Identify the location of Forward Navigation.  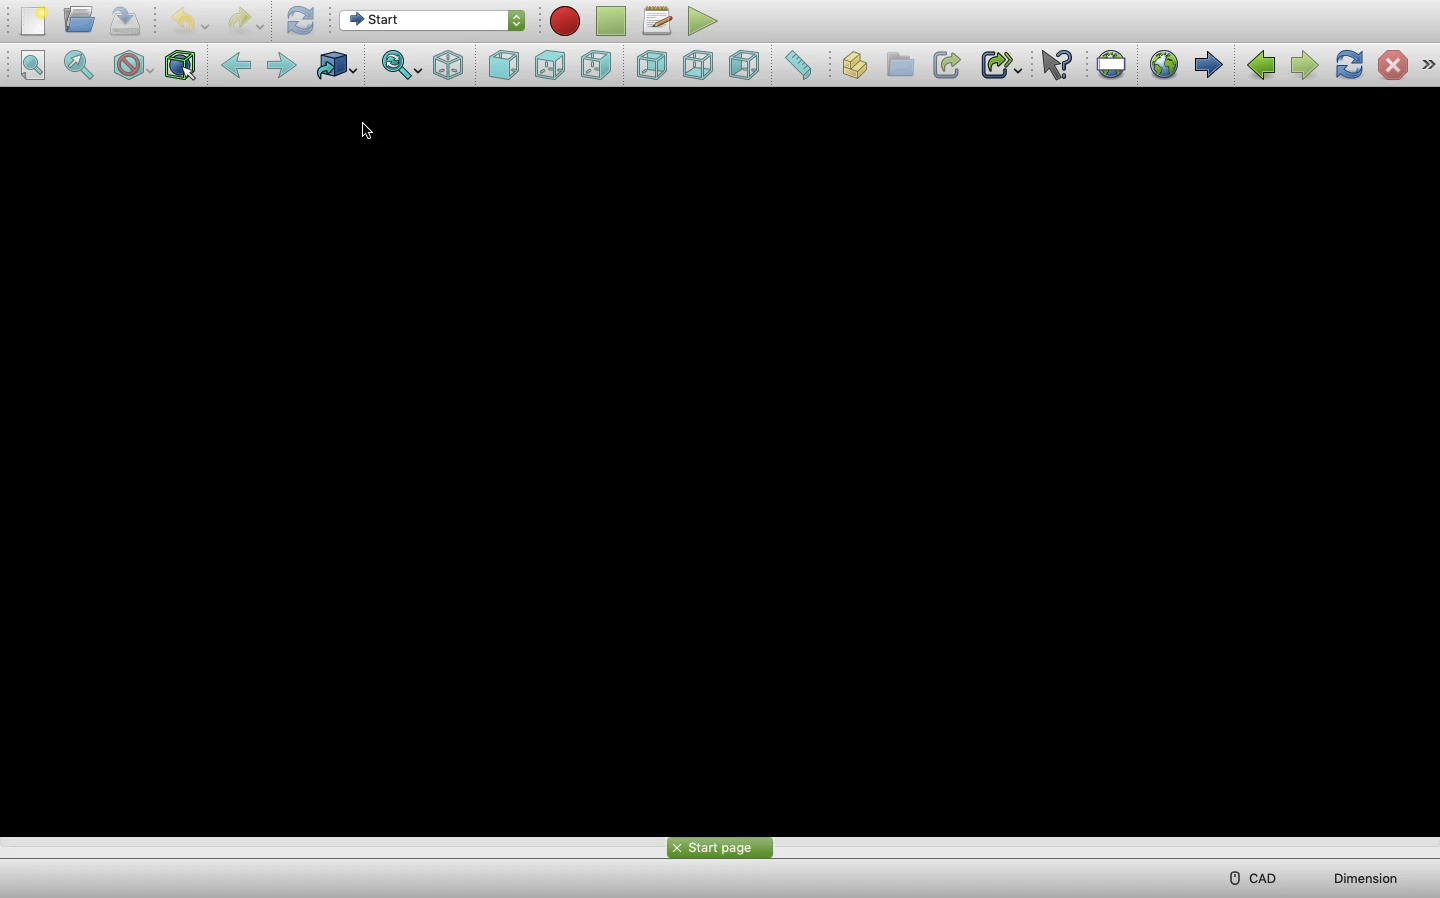
(1302, 65).